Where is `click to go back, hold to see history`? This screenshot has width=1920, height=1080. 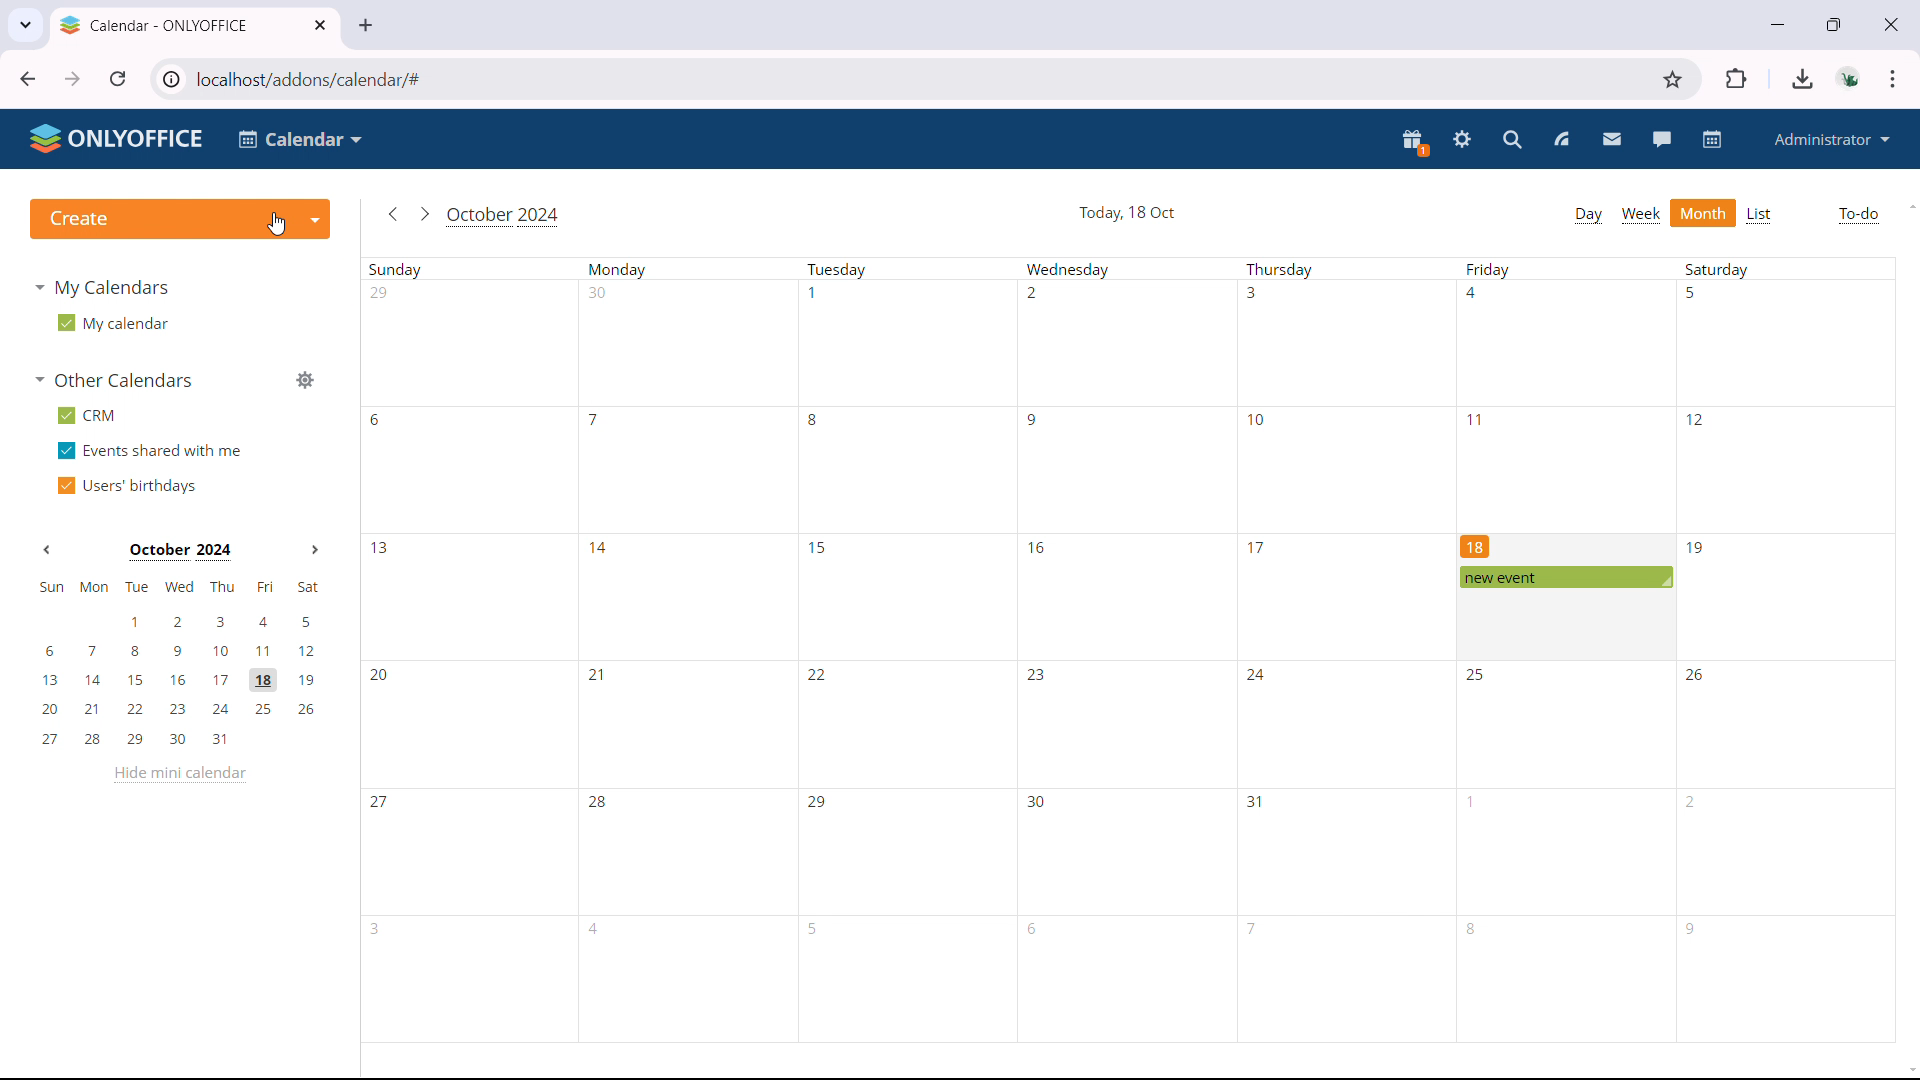
click to go back, hold to see history is located at coordinates (28, 78).